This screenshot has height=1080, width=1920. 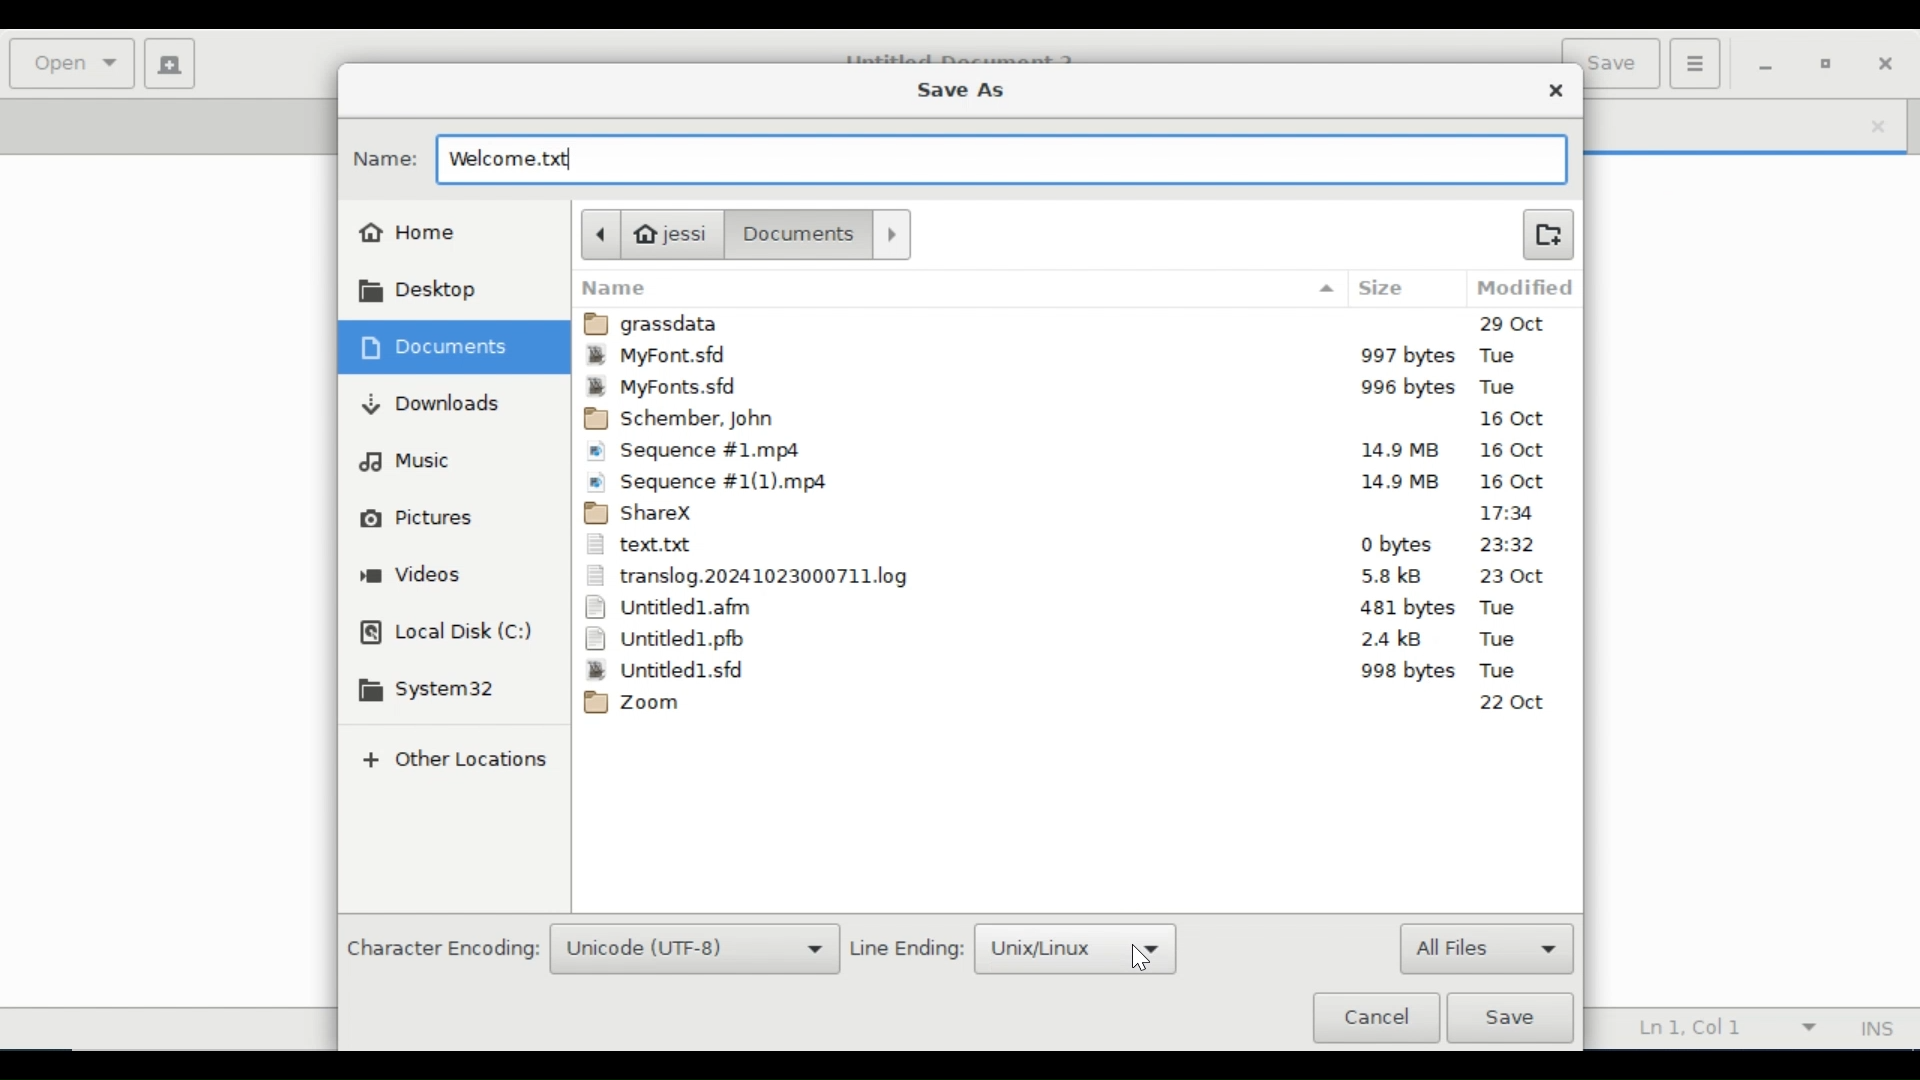 What do you see at coordinates (1070, 576) in the screenshot?
I see `translog.2024102410323000711.log 5.8kB 23Oct` at bounding box center [1070, 576].